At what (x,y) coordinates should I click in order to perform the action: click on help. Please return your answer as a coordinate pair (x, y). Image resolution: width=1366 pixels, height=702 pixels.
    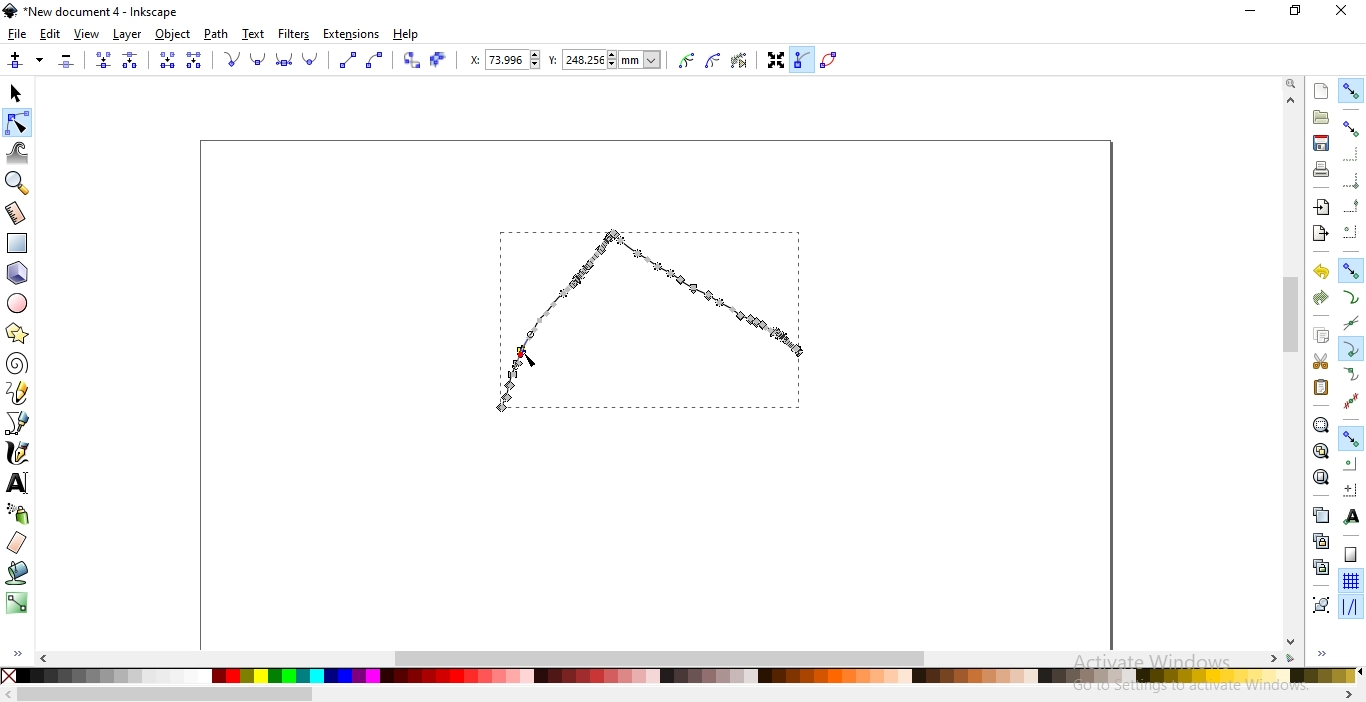
    Looking at the image, I should click on (406, 35).